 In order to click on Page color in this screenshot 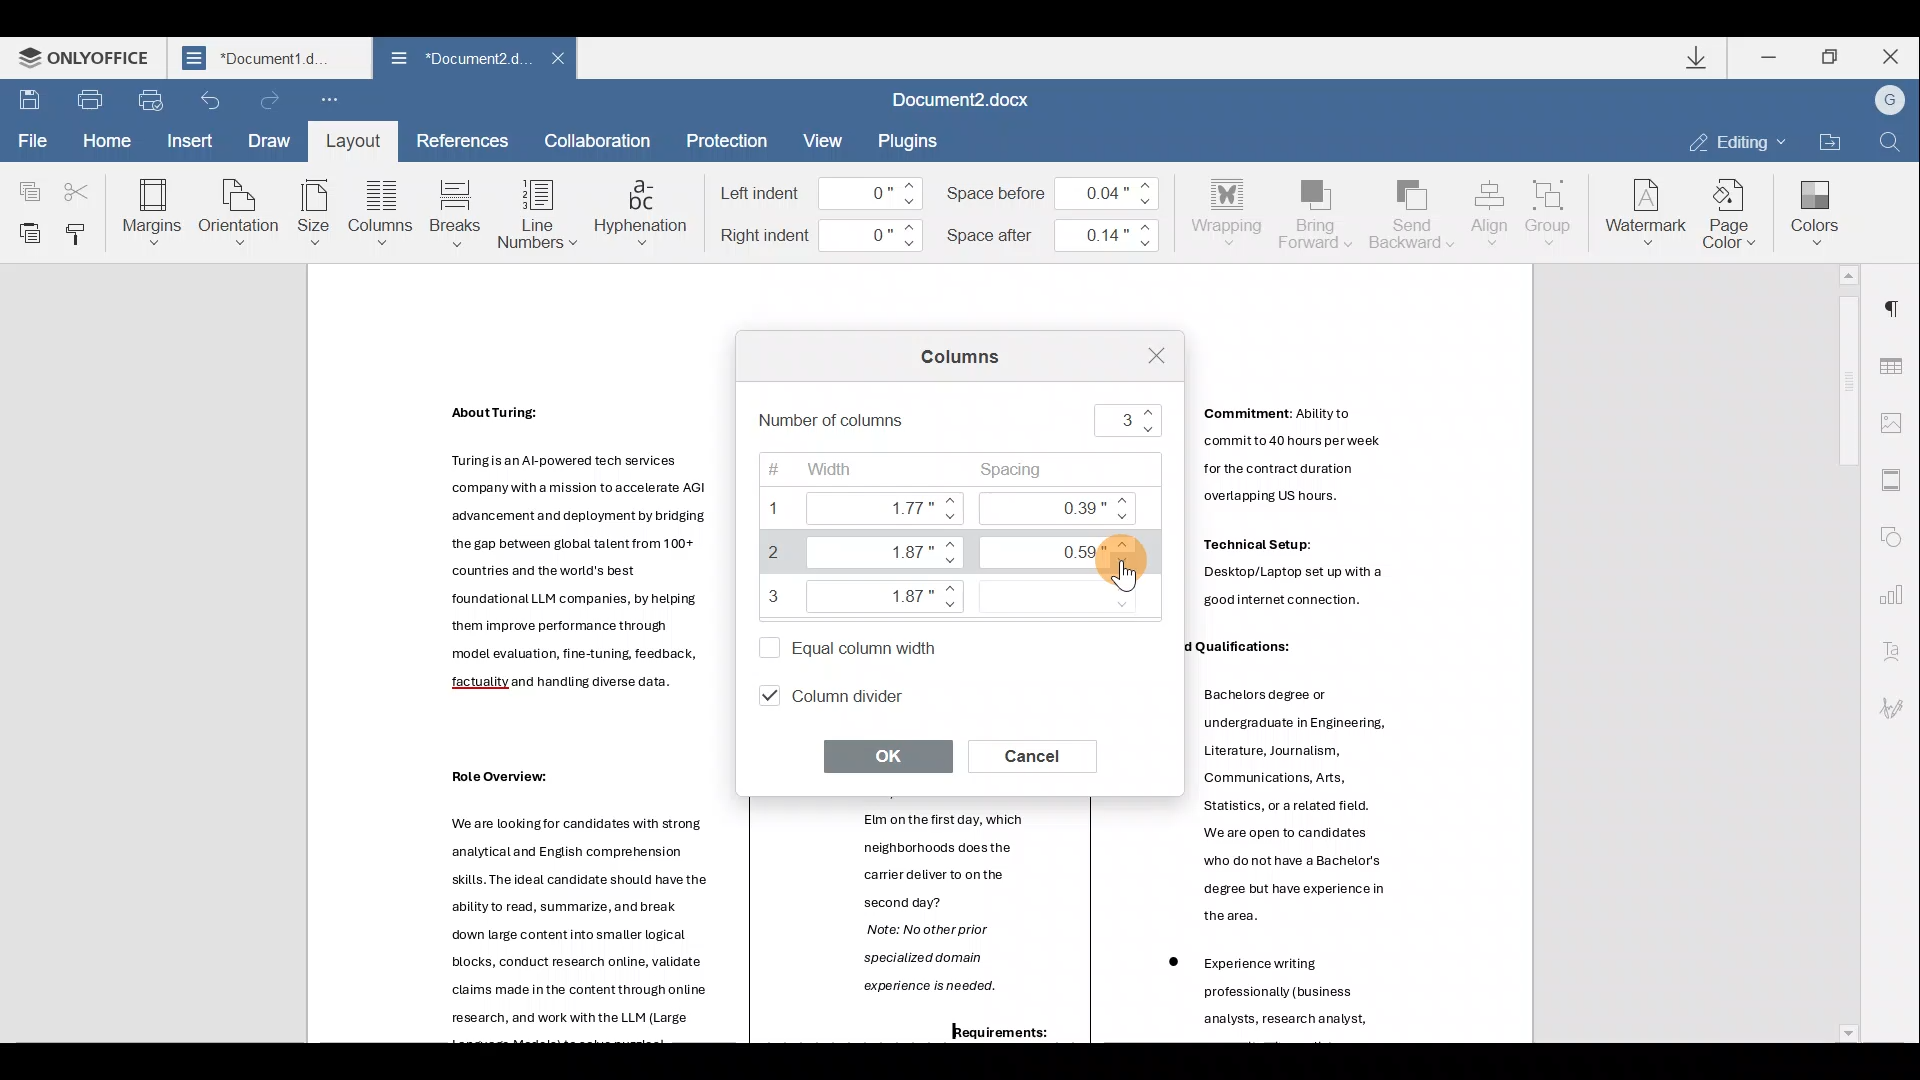, I will do `click(1734, 210)`.